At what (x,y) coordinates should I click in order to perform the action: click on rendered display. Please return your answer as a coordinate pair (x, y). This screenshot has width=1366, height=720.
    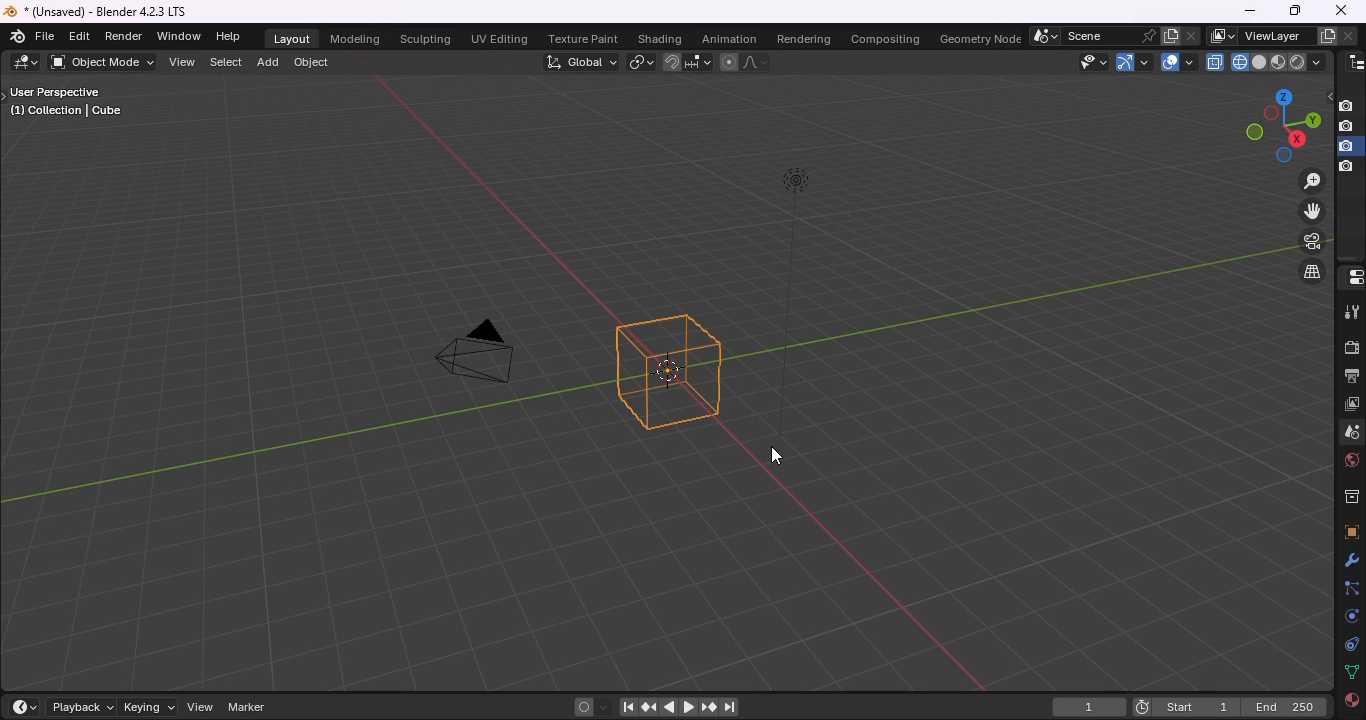
    Looking at the image, I should click on (1299, 62).